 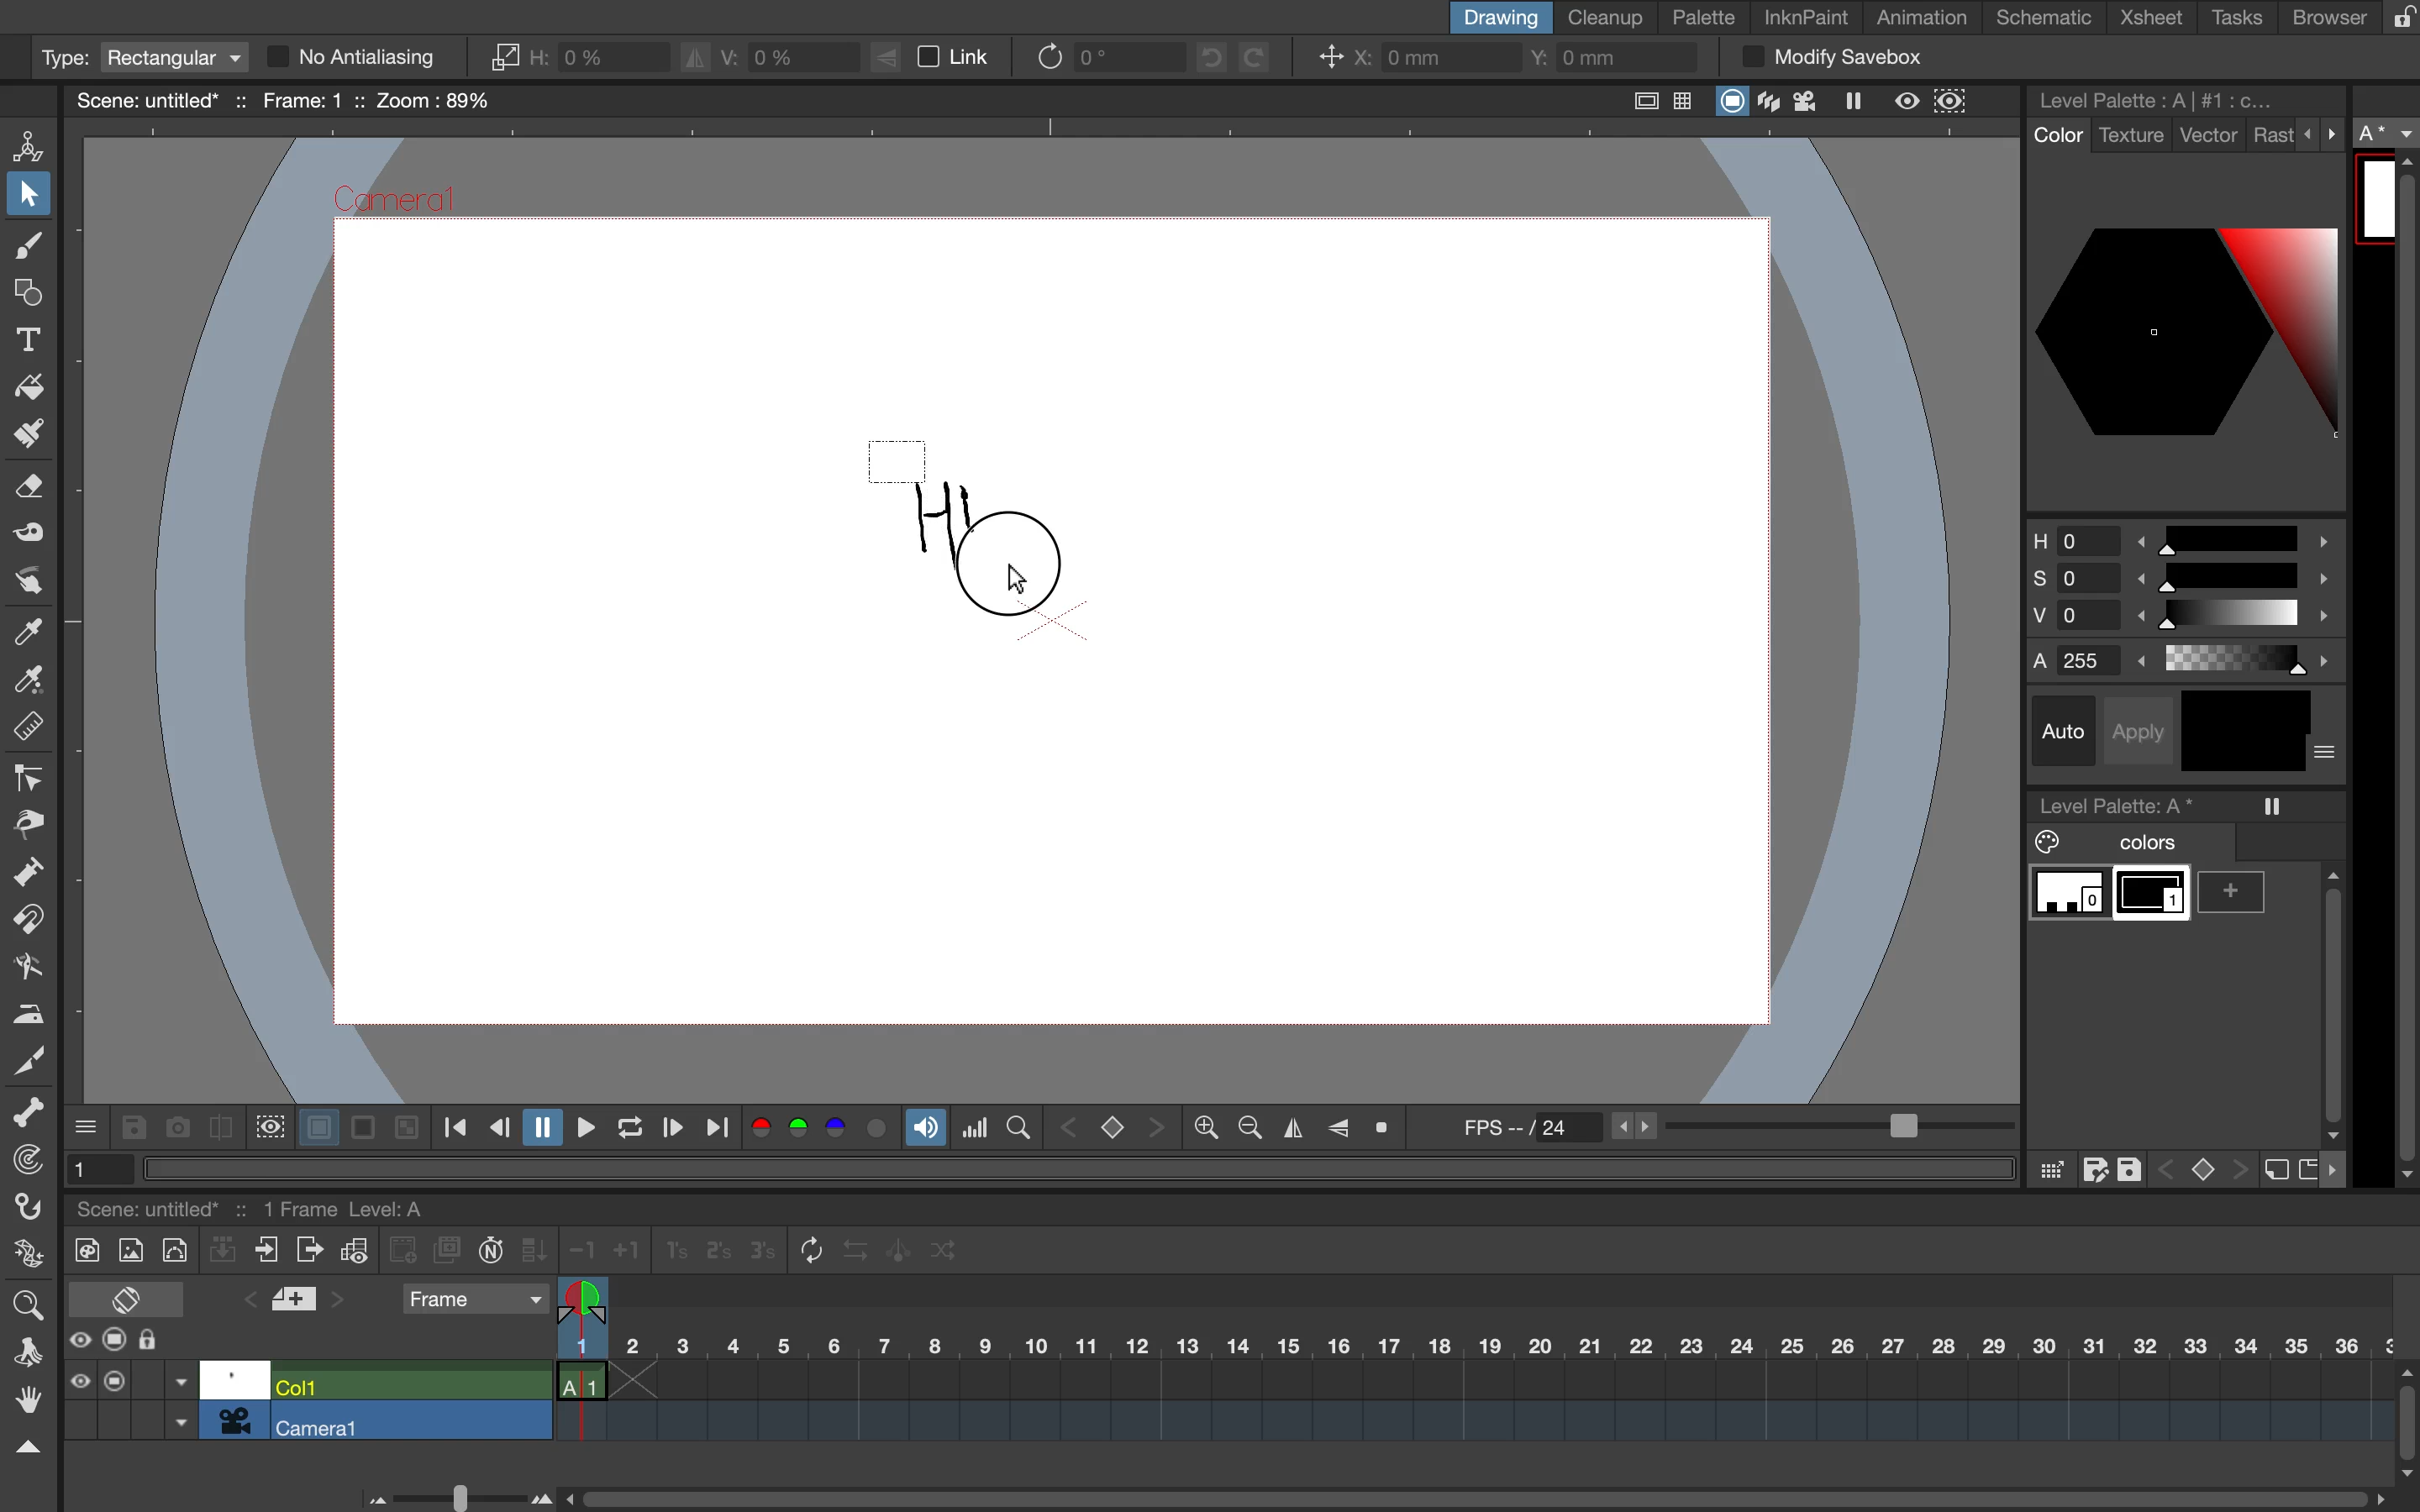 What do you see at coordinates (2201, 1167) in the screenshot?
I see `switch between keys` at bounding box center [2201, 1167].